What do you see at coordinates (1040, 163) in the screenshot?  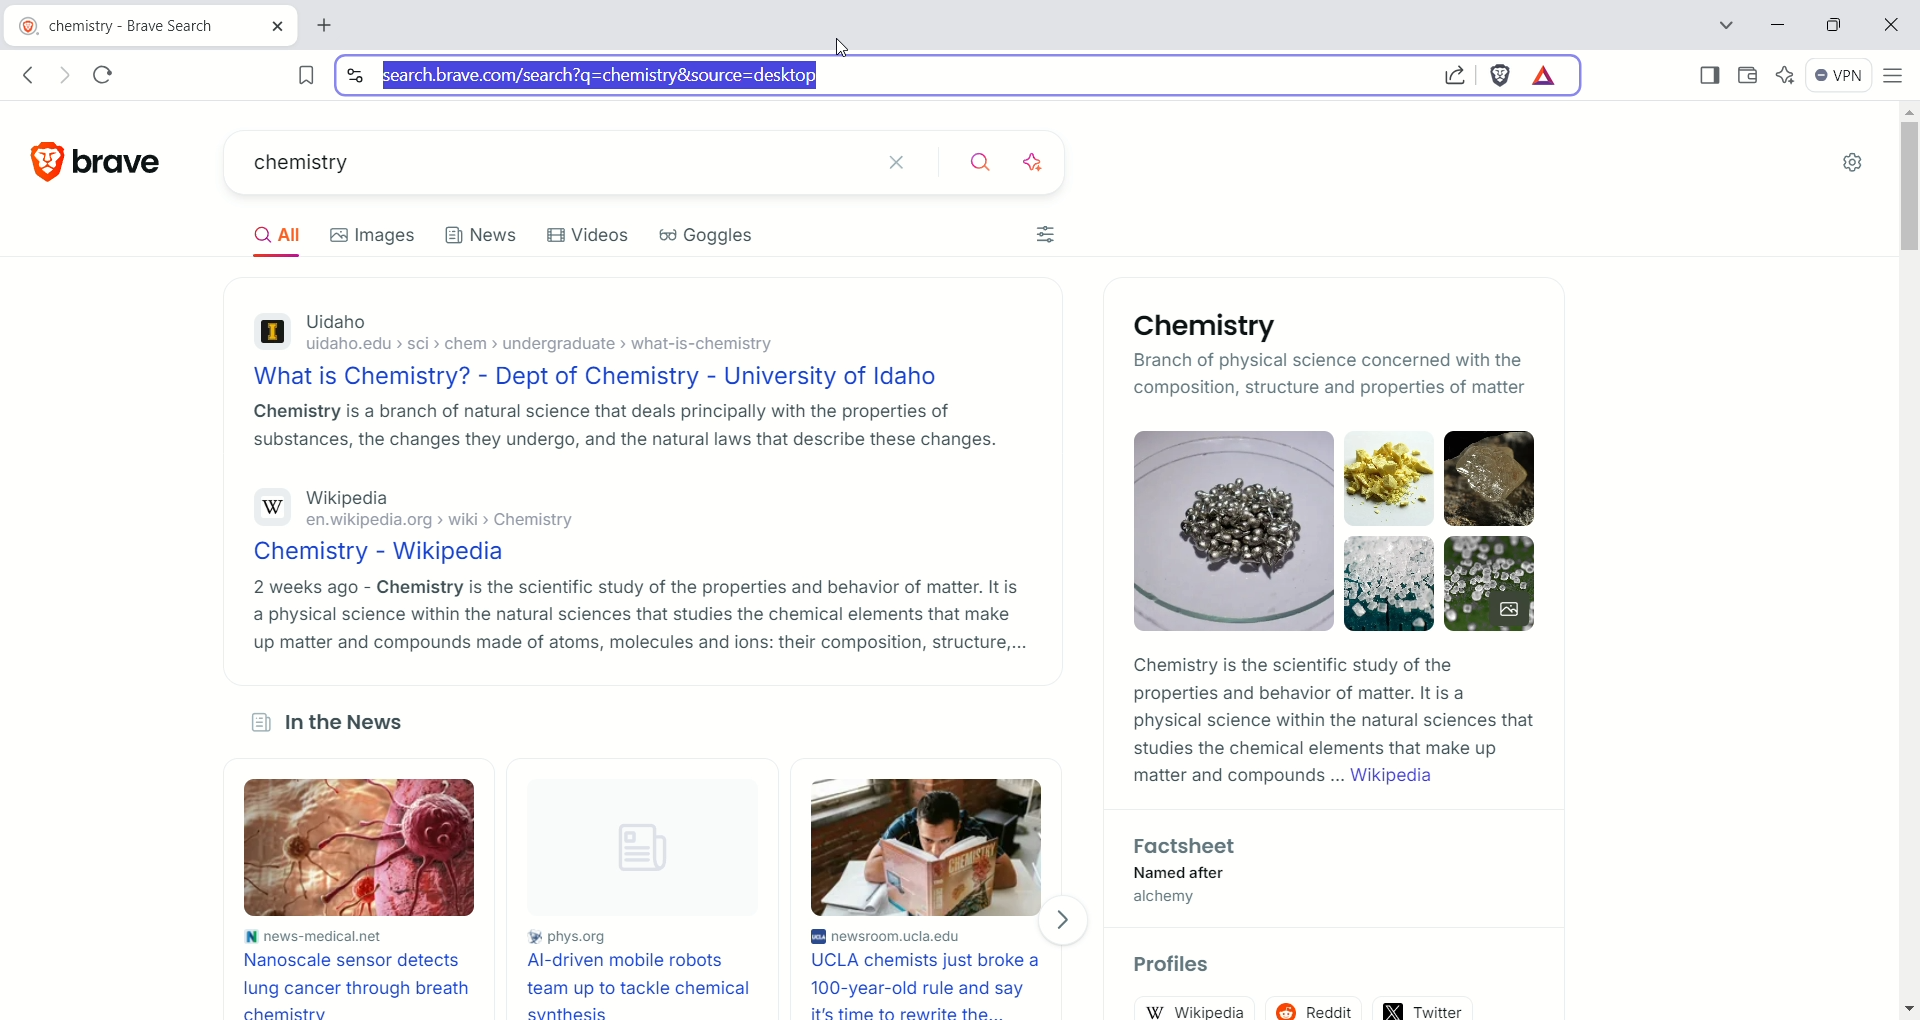 I see `leo AI` at bounding box center [1040, 163].